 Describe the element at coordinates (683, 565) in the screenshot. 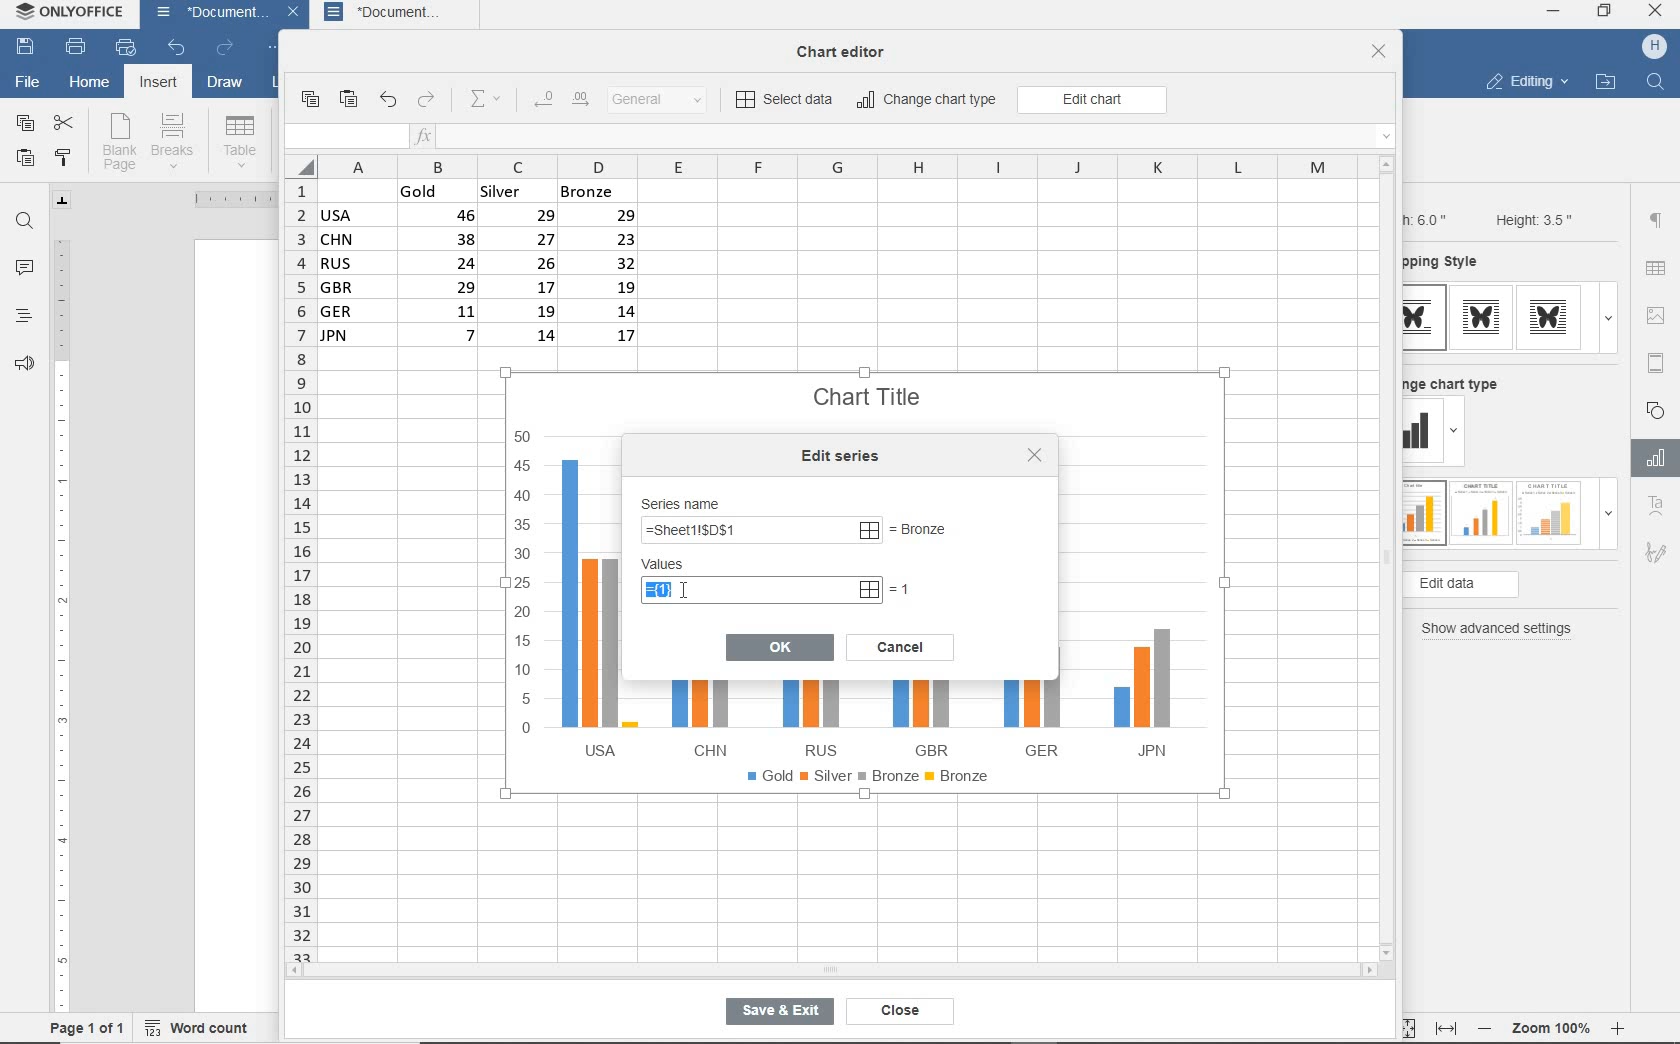

I see `values` at that location.